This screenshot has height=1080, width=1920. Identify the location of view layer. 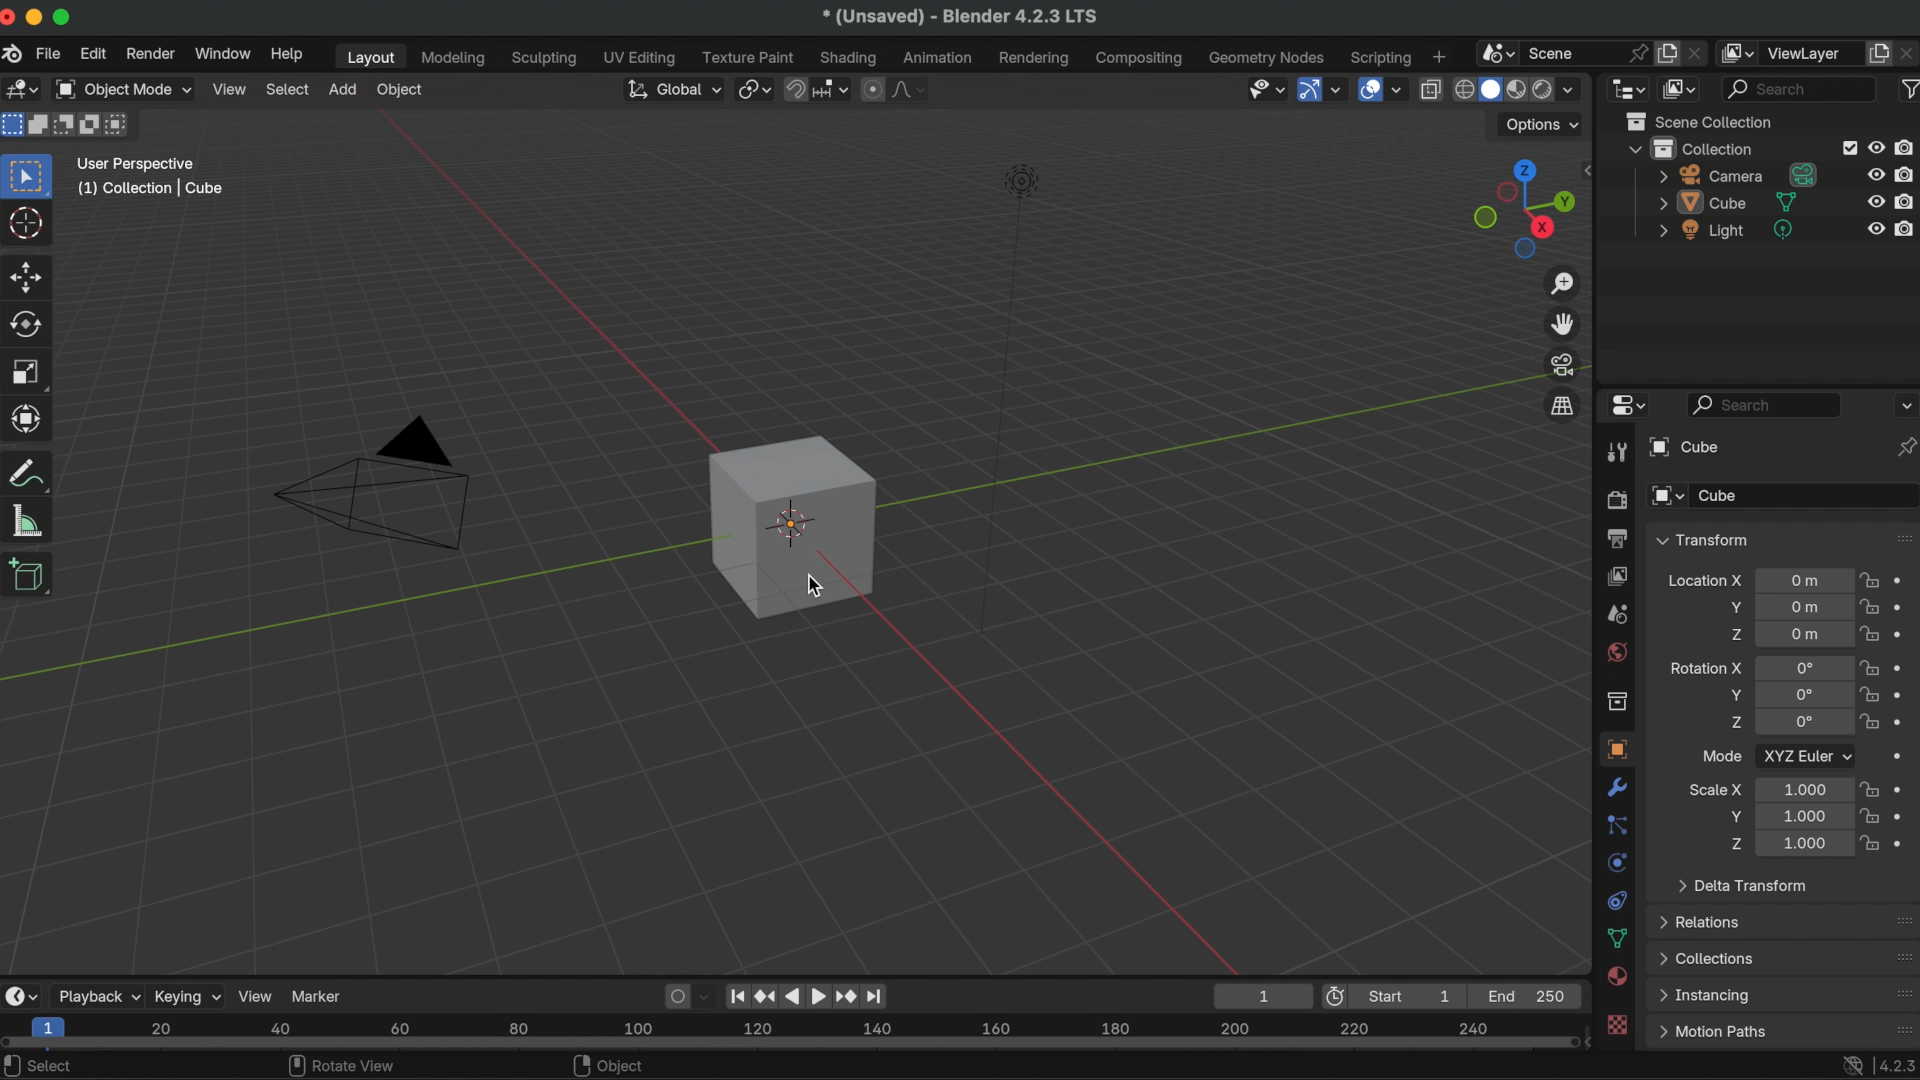
(1811, 53).